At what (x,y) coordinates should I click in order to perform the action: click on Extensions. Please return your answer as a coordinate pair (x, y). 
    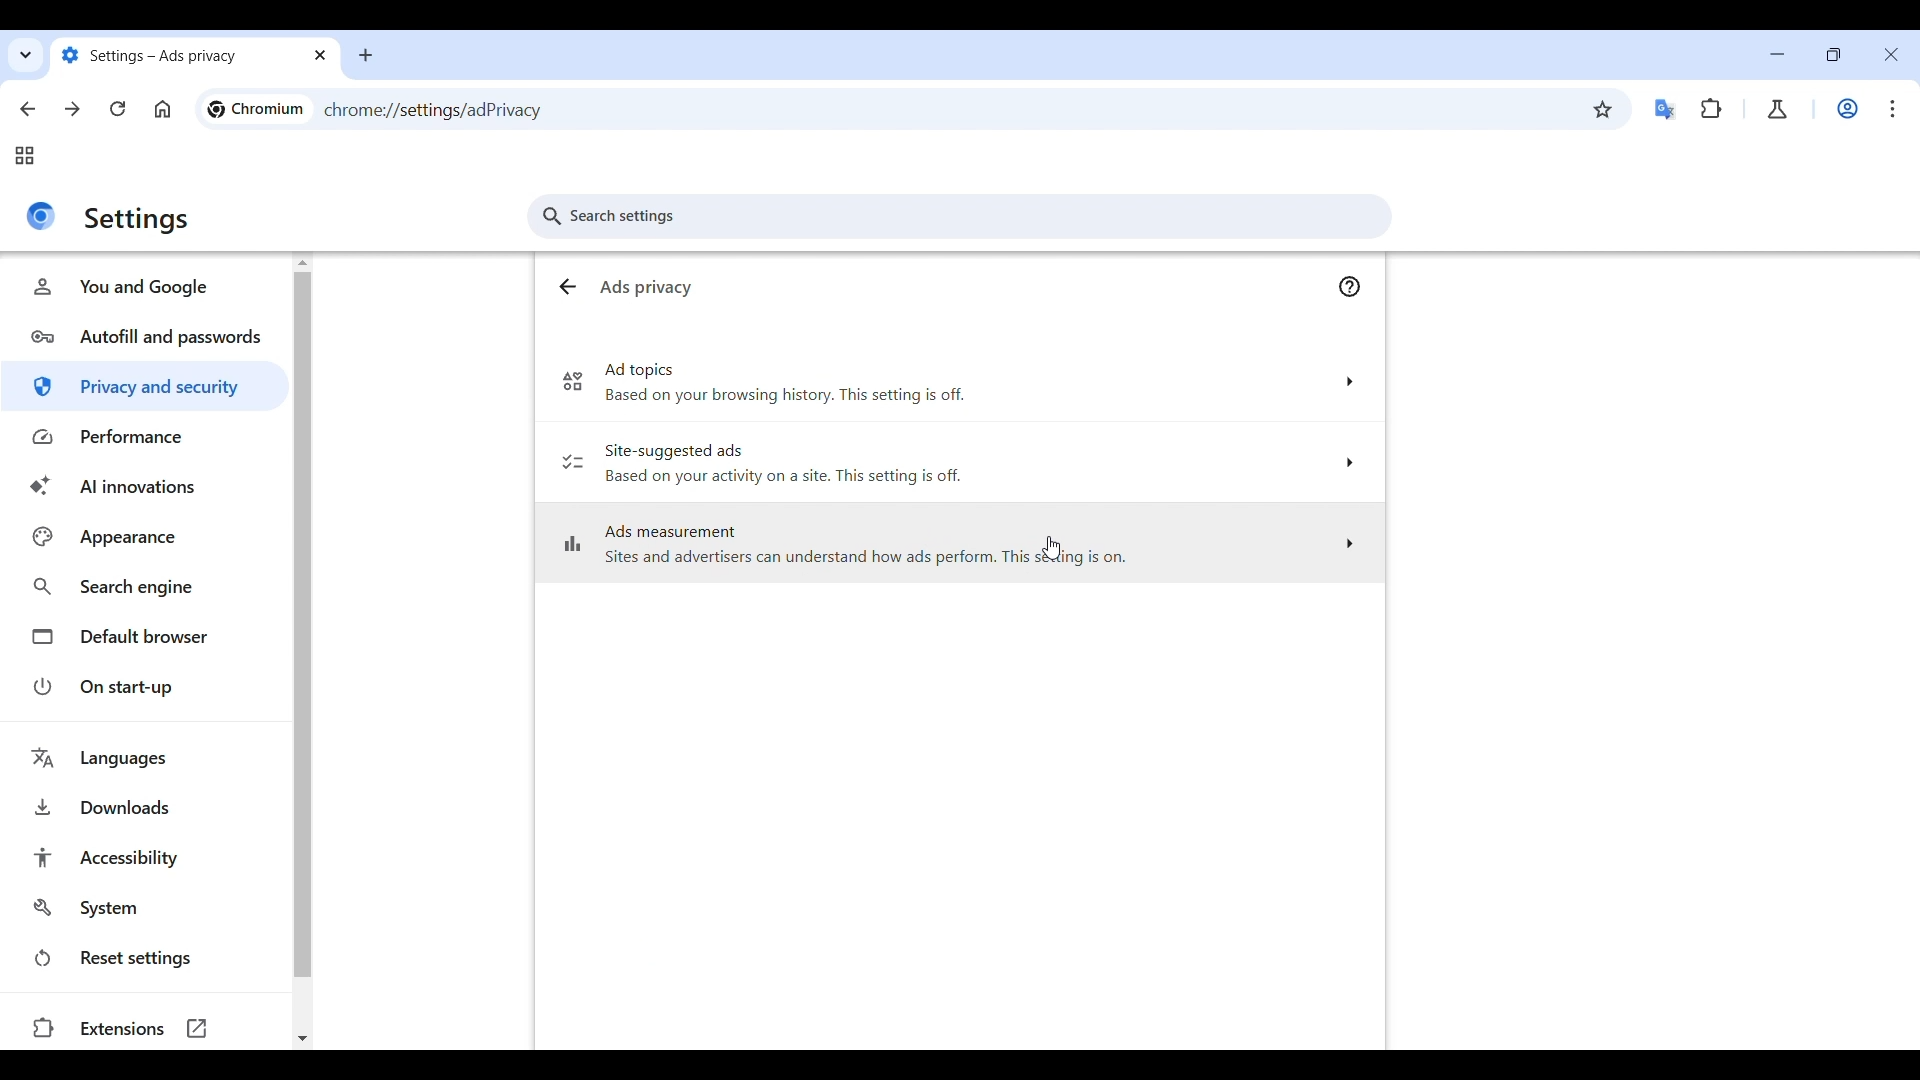
    Looking at the image, I should click on (137, 1030).